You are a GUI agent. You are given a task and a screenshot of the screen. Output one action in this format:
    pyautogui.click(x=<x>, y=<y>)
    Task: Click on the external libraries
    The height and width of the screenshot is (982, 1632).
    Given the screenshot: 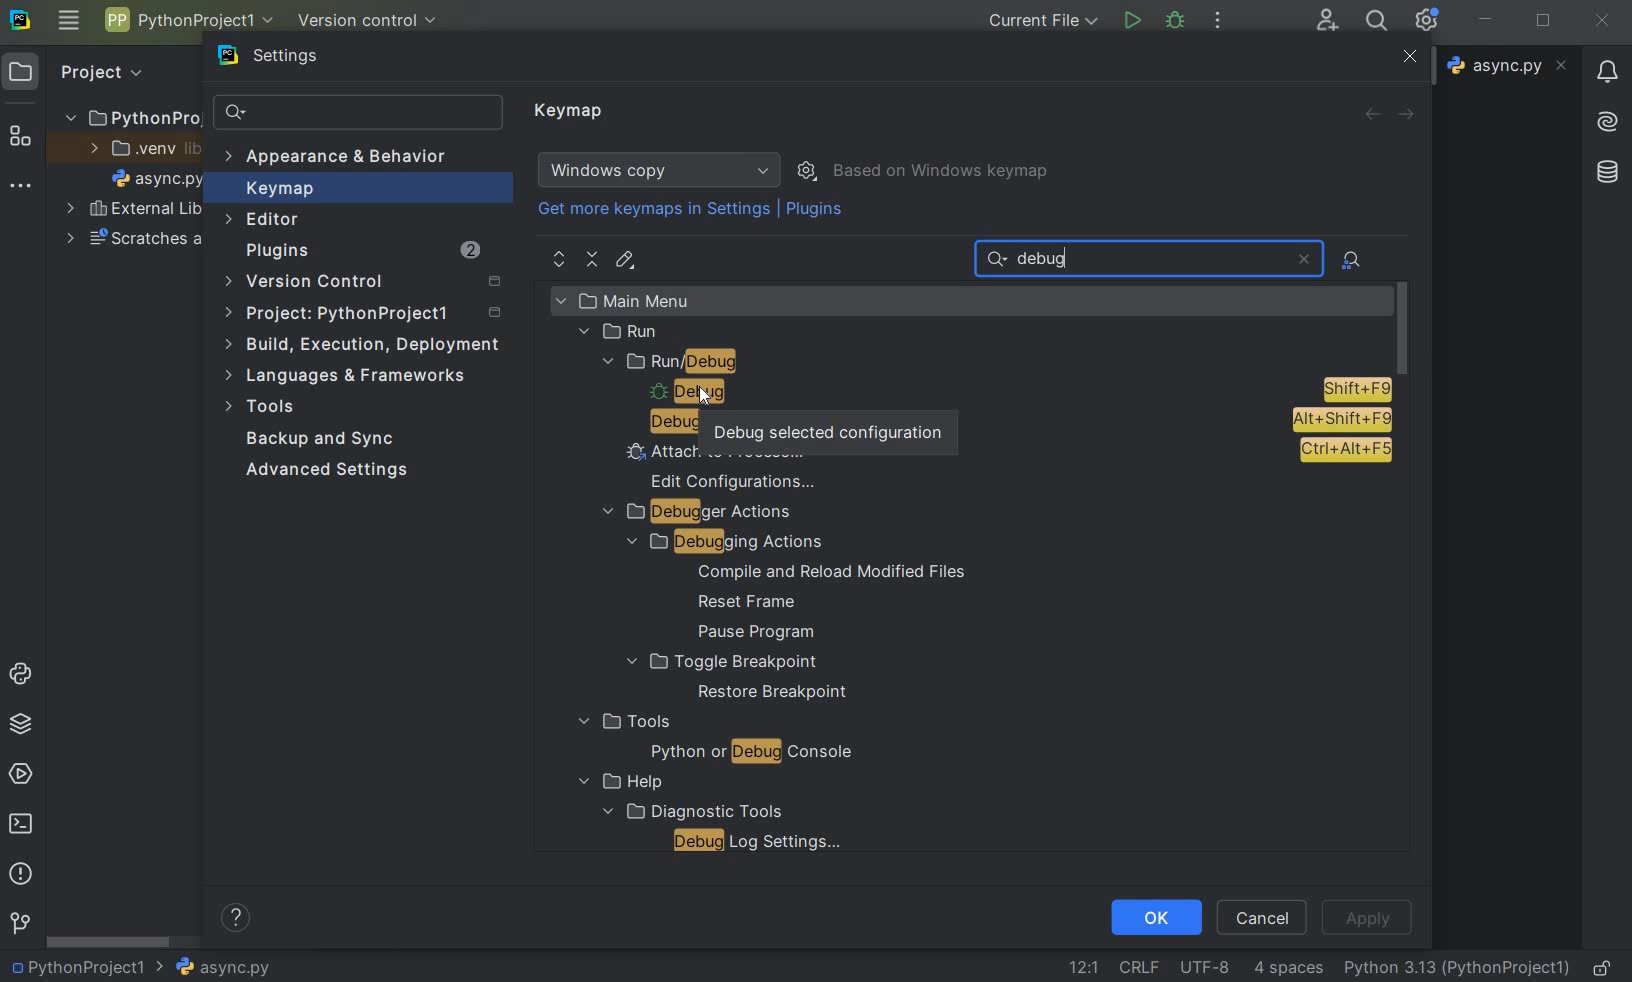 What is the action you would take?
    pyautogui.click(x=134, y=211)
    